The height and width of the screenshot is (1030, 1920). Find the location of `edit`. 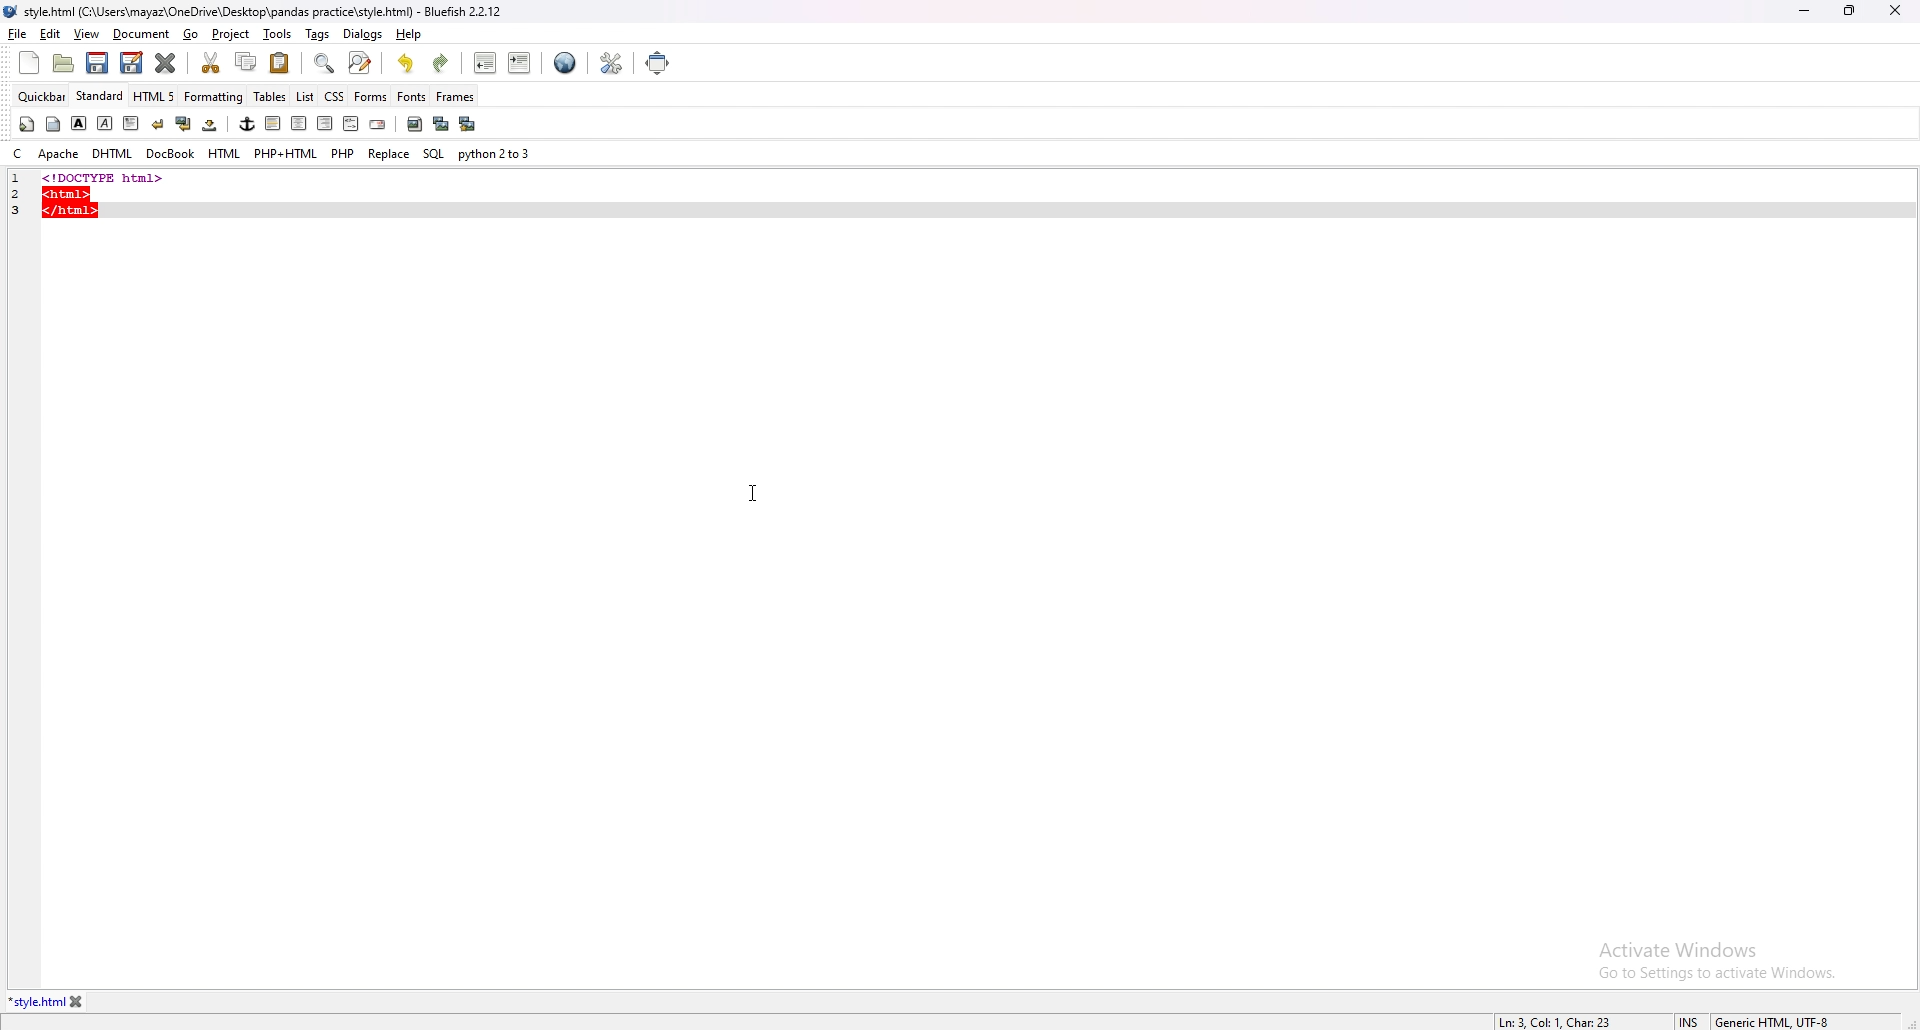

edit is located at coordinates (51, 34).